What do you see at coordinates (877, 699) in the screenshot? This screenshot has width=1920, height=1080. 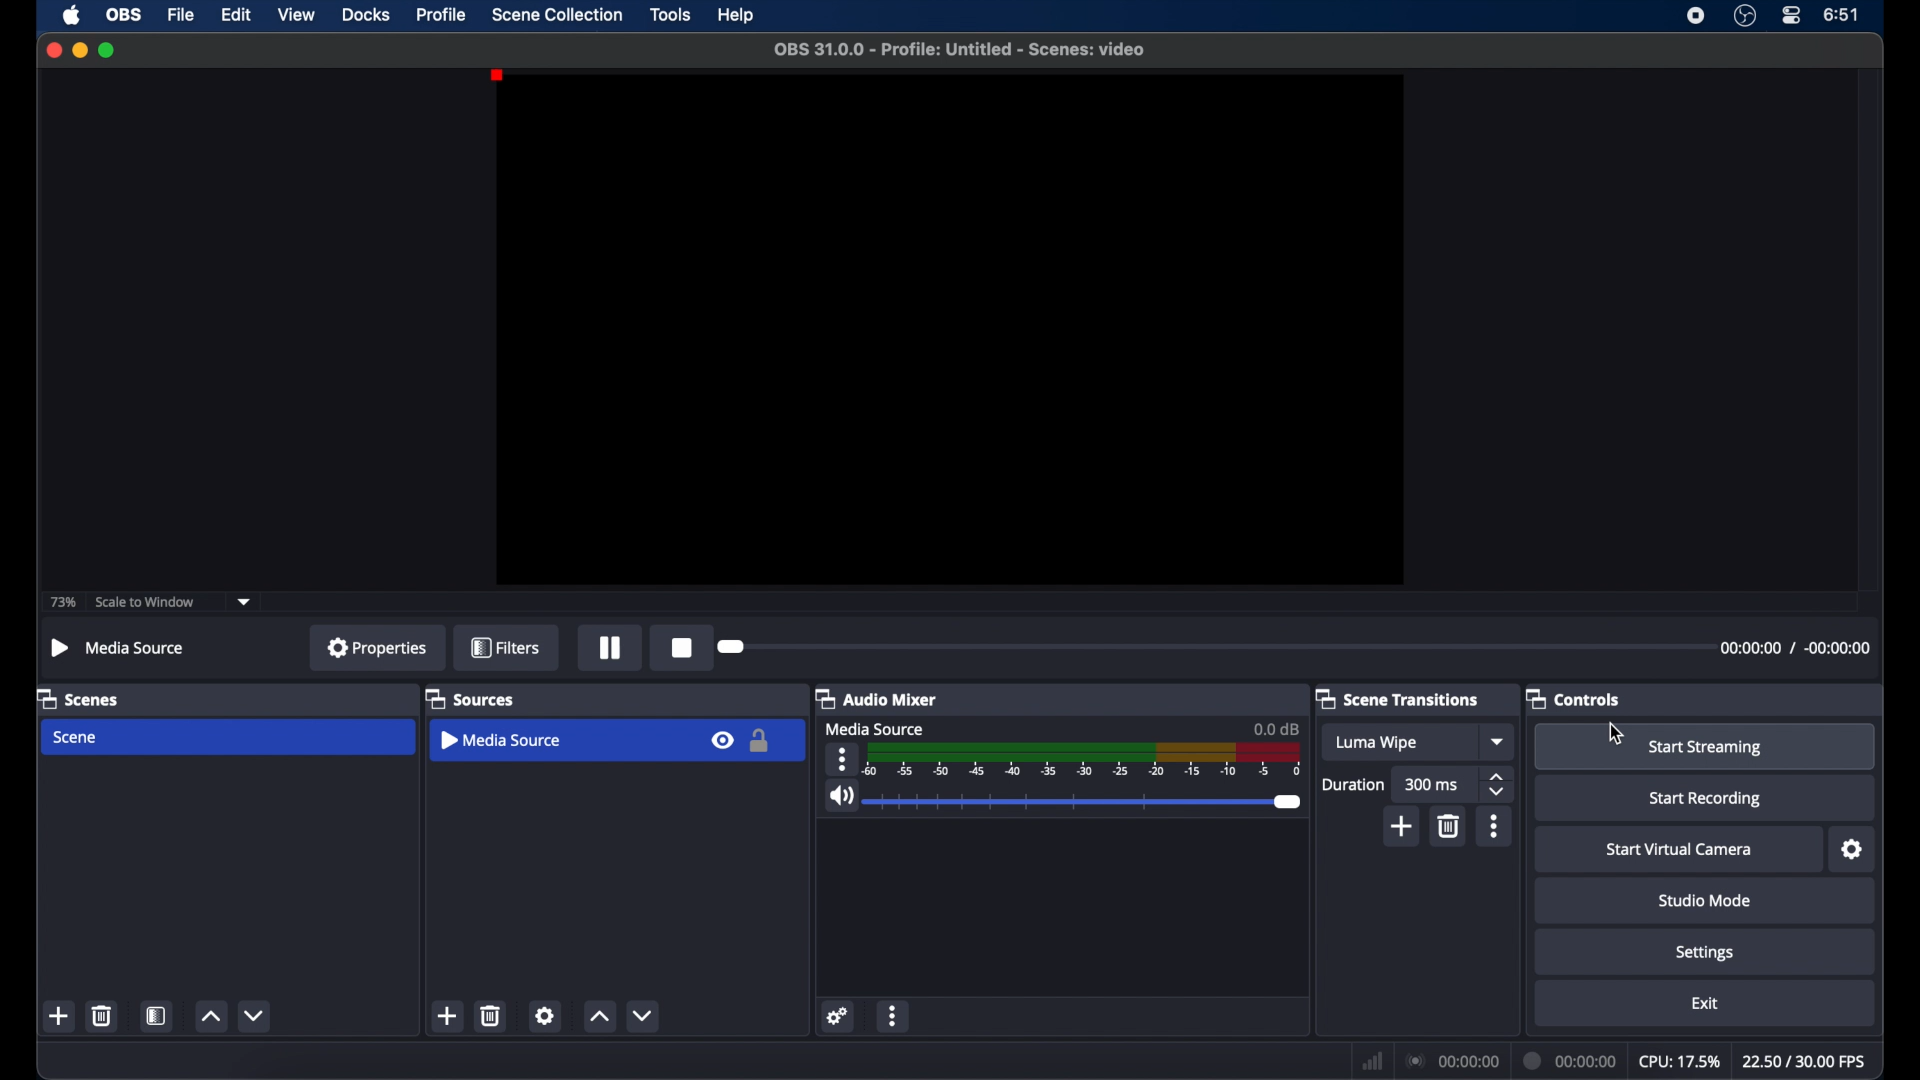 I see `audio mixer` at bounding box center [877, 699].